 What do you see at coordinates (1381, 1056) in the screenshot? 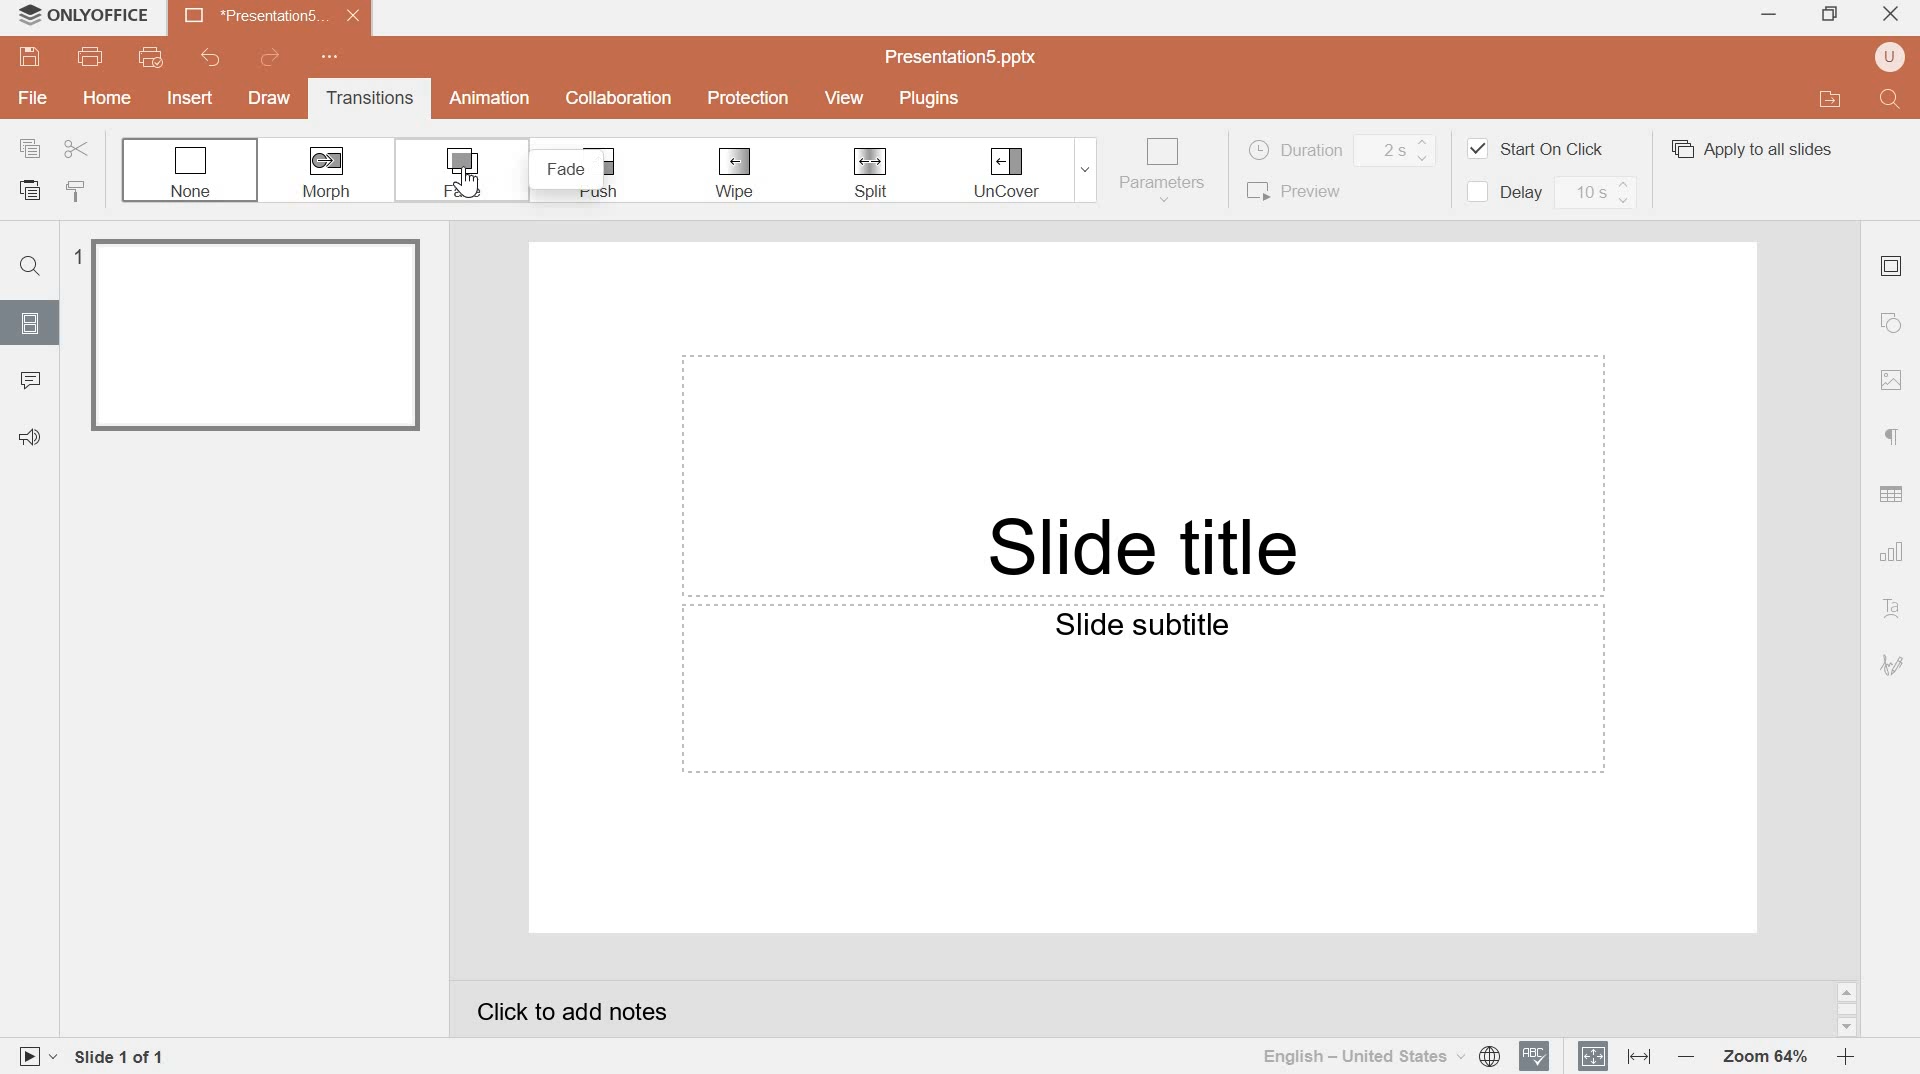
I see `select document language` at bounding box center [1381, 1056].